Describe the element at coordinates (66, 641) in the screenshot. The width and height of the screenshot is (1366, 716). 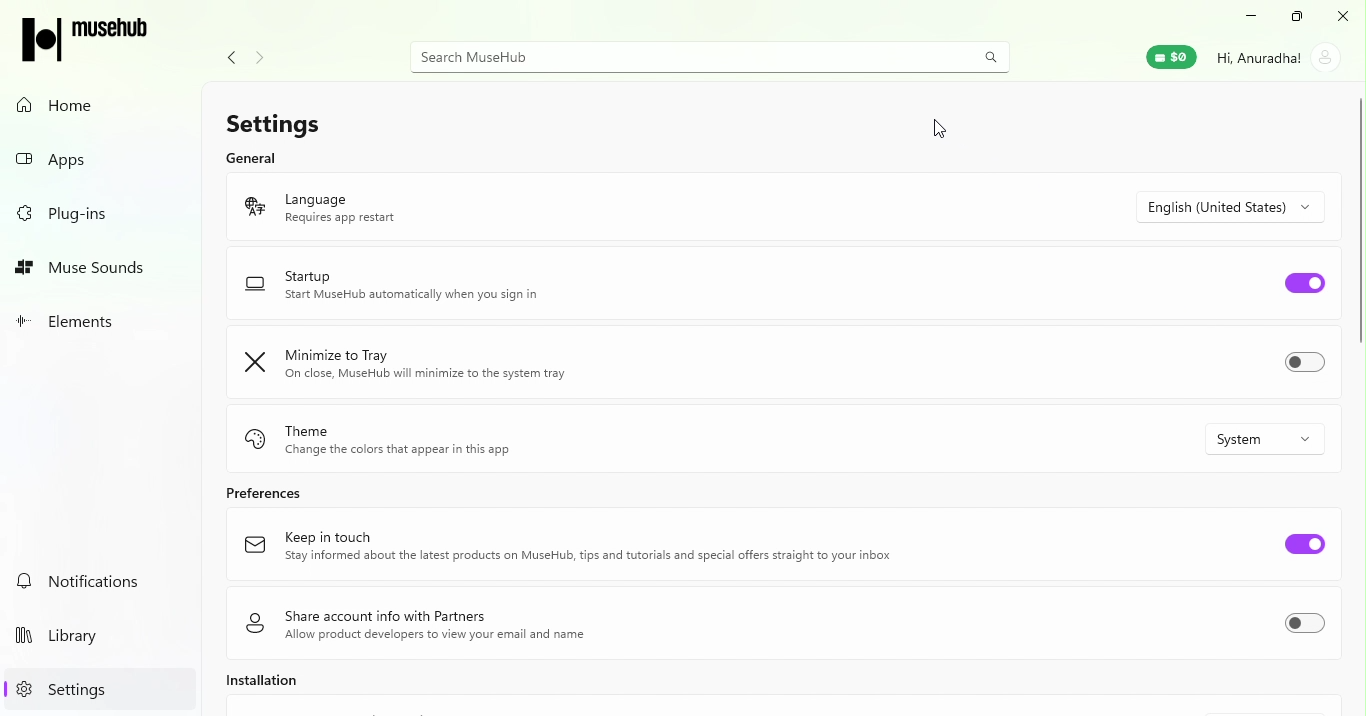
I see `Library` at that location.